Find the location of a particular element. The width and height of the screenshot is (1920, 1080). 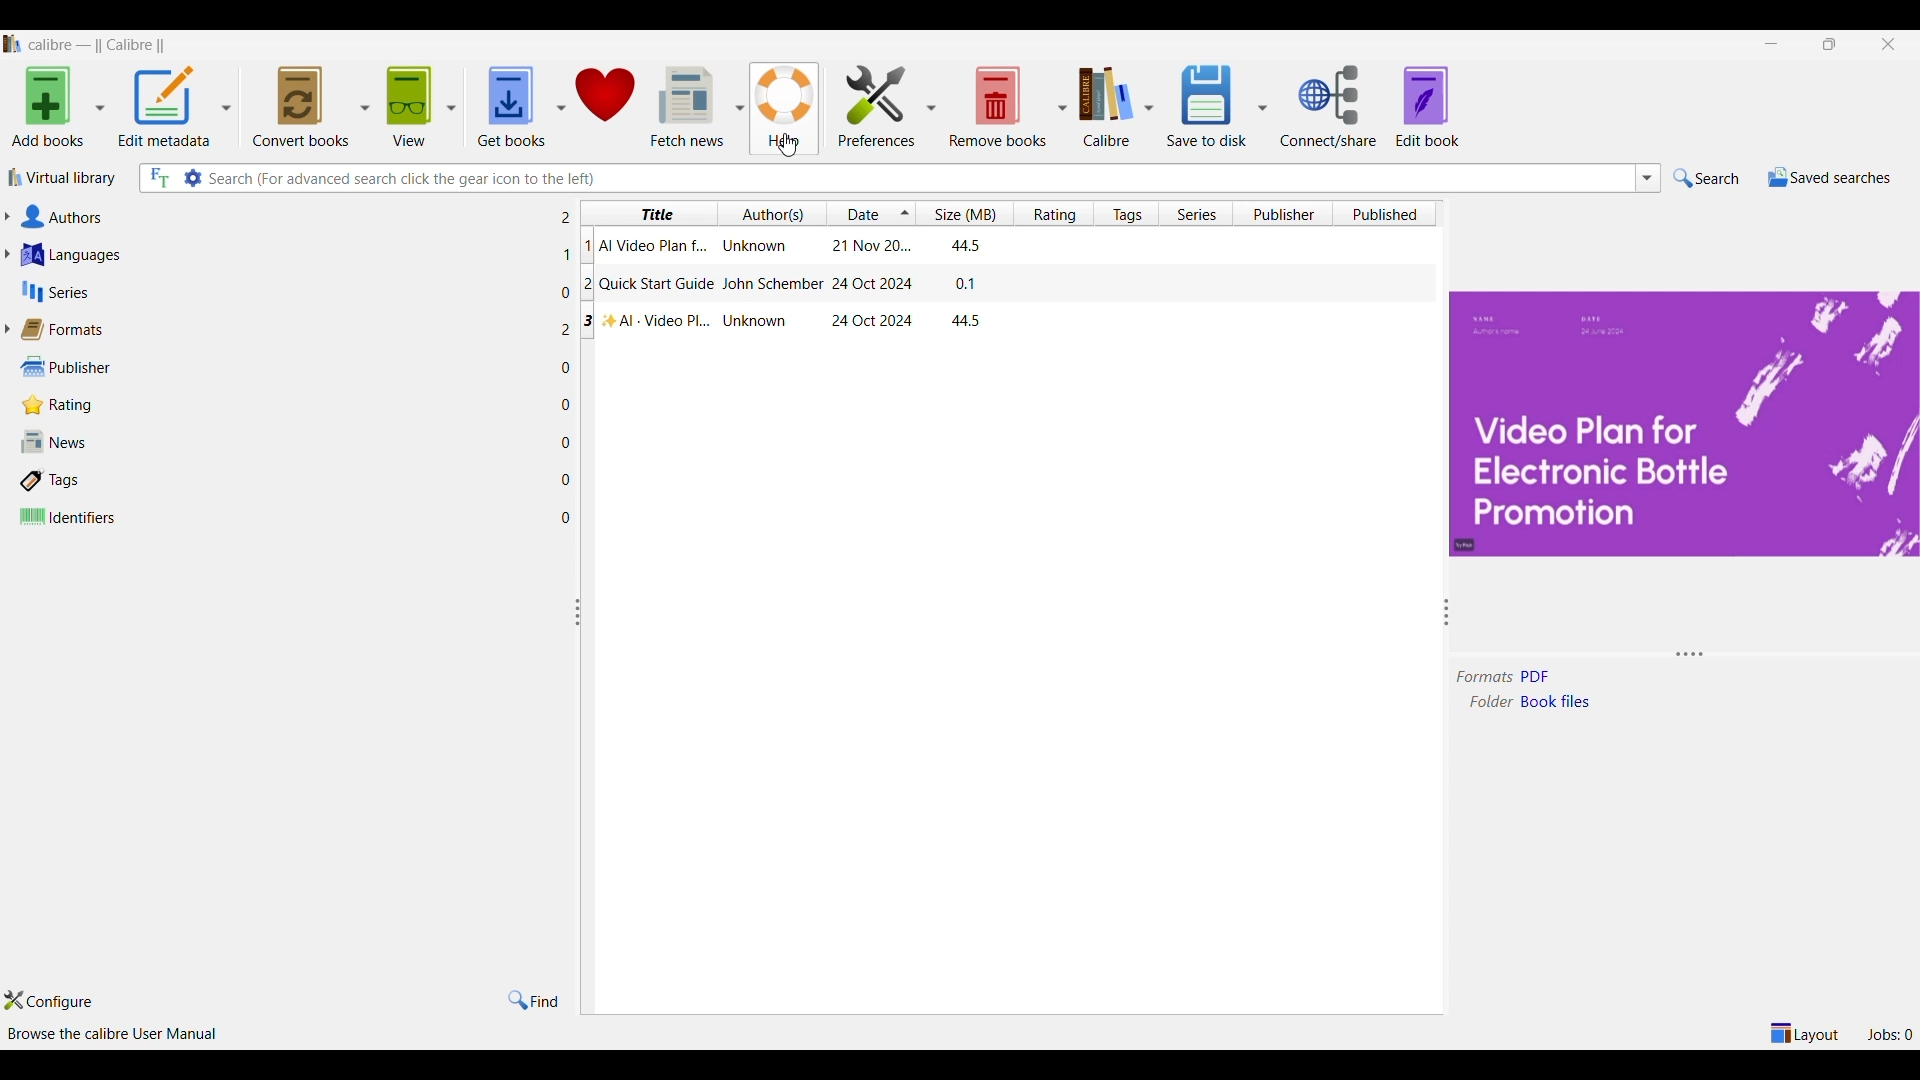

folder is located at coordinates (1490, 701).